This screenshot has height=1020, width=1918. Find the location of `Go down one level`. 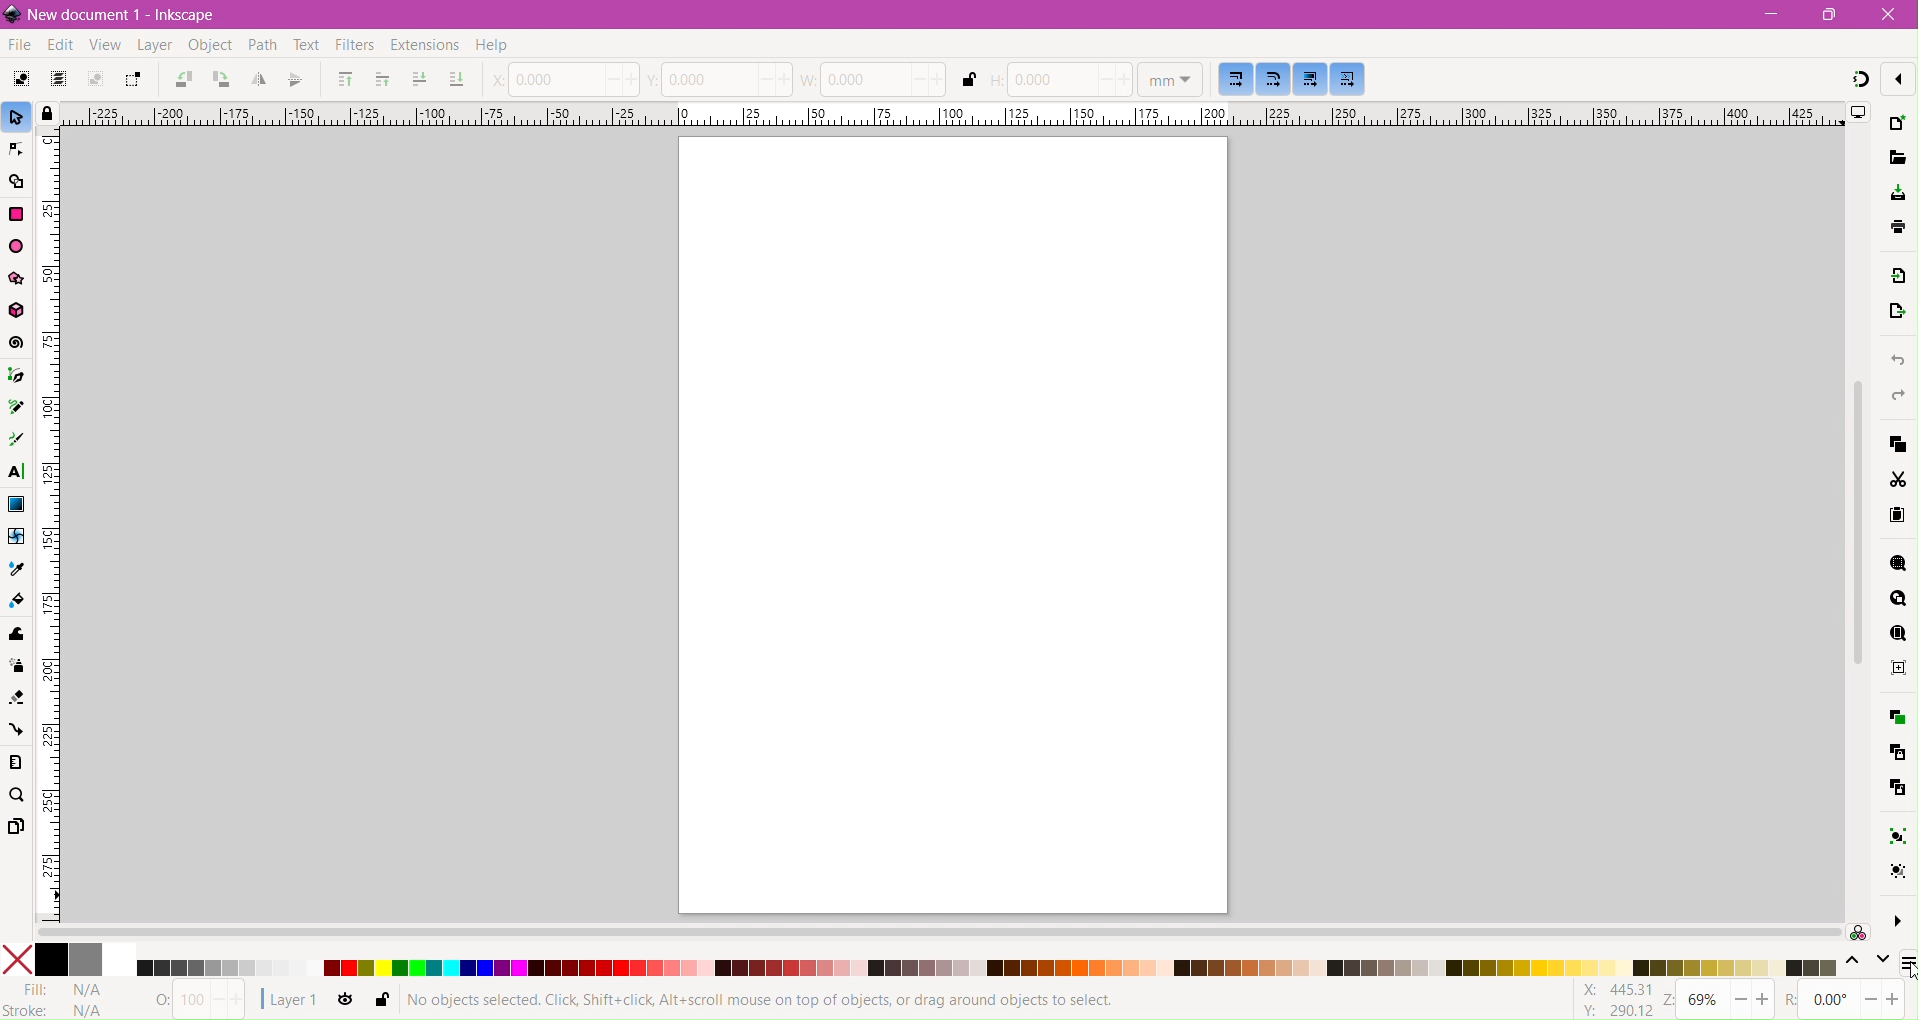

Go down one level is located at coordinates (1882, 964).